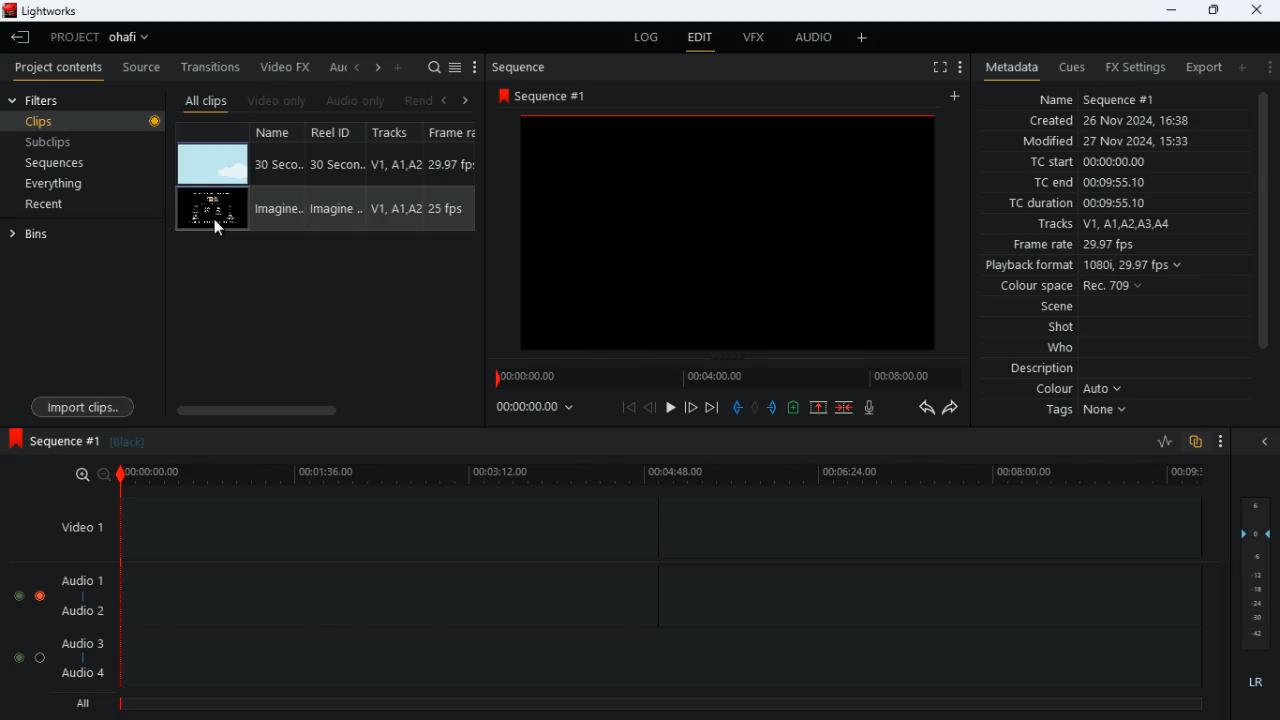 This screenshot has width=1280, height=720. What do you see at coordinates (1169, 11) in the screenshot?
I see `minimize` at bounding box center [1169, 11].